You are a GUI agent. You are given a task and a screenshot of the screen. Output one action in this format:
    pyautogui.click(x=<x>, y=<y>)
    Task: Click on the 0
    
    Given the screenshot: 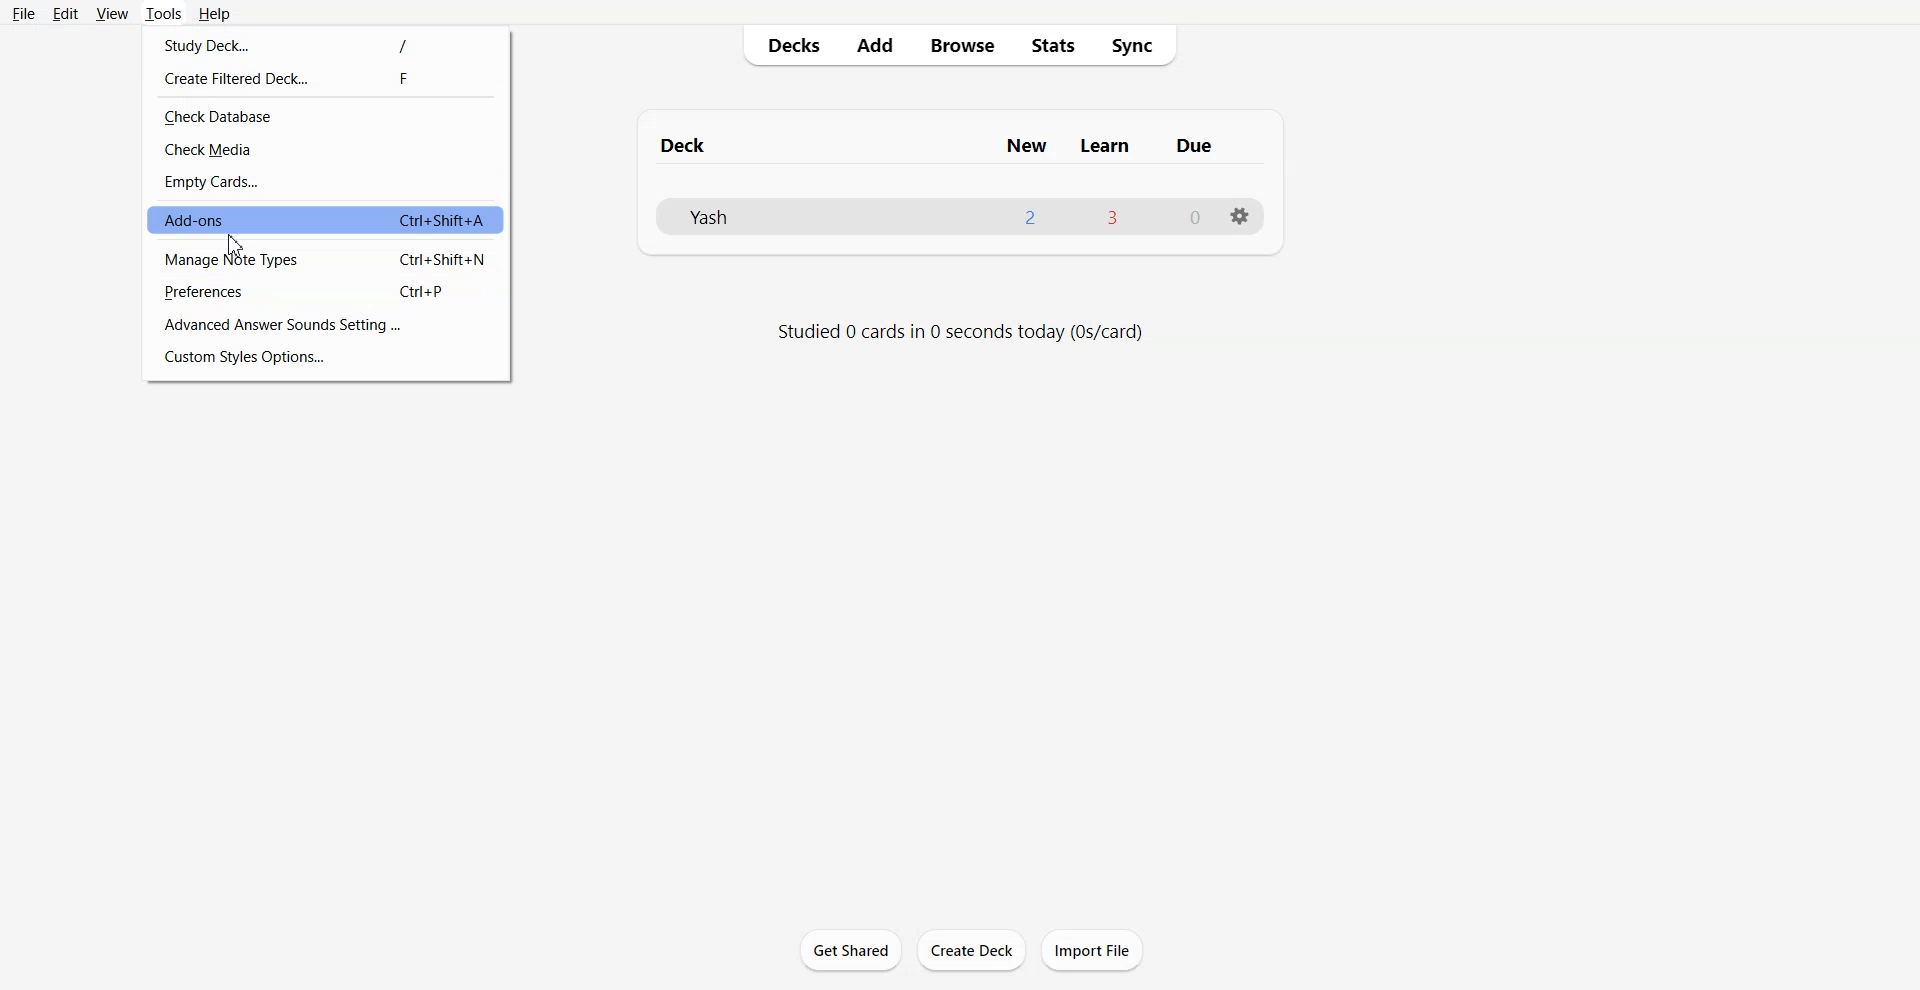 What is the action you would take?
    pyautogui.click(x=1196, y=218)
    